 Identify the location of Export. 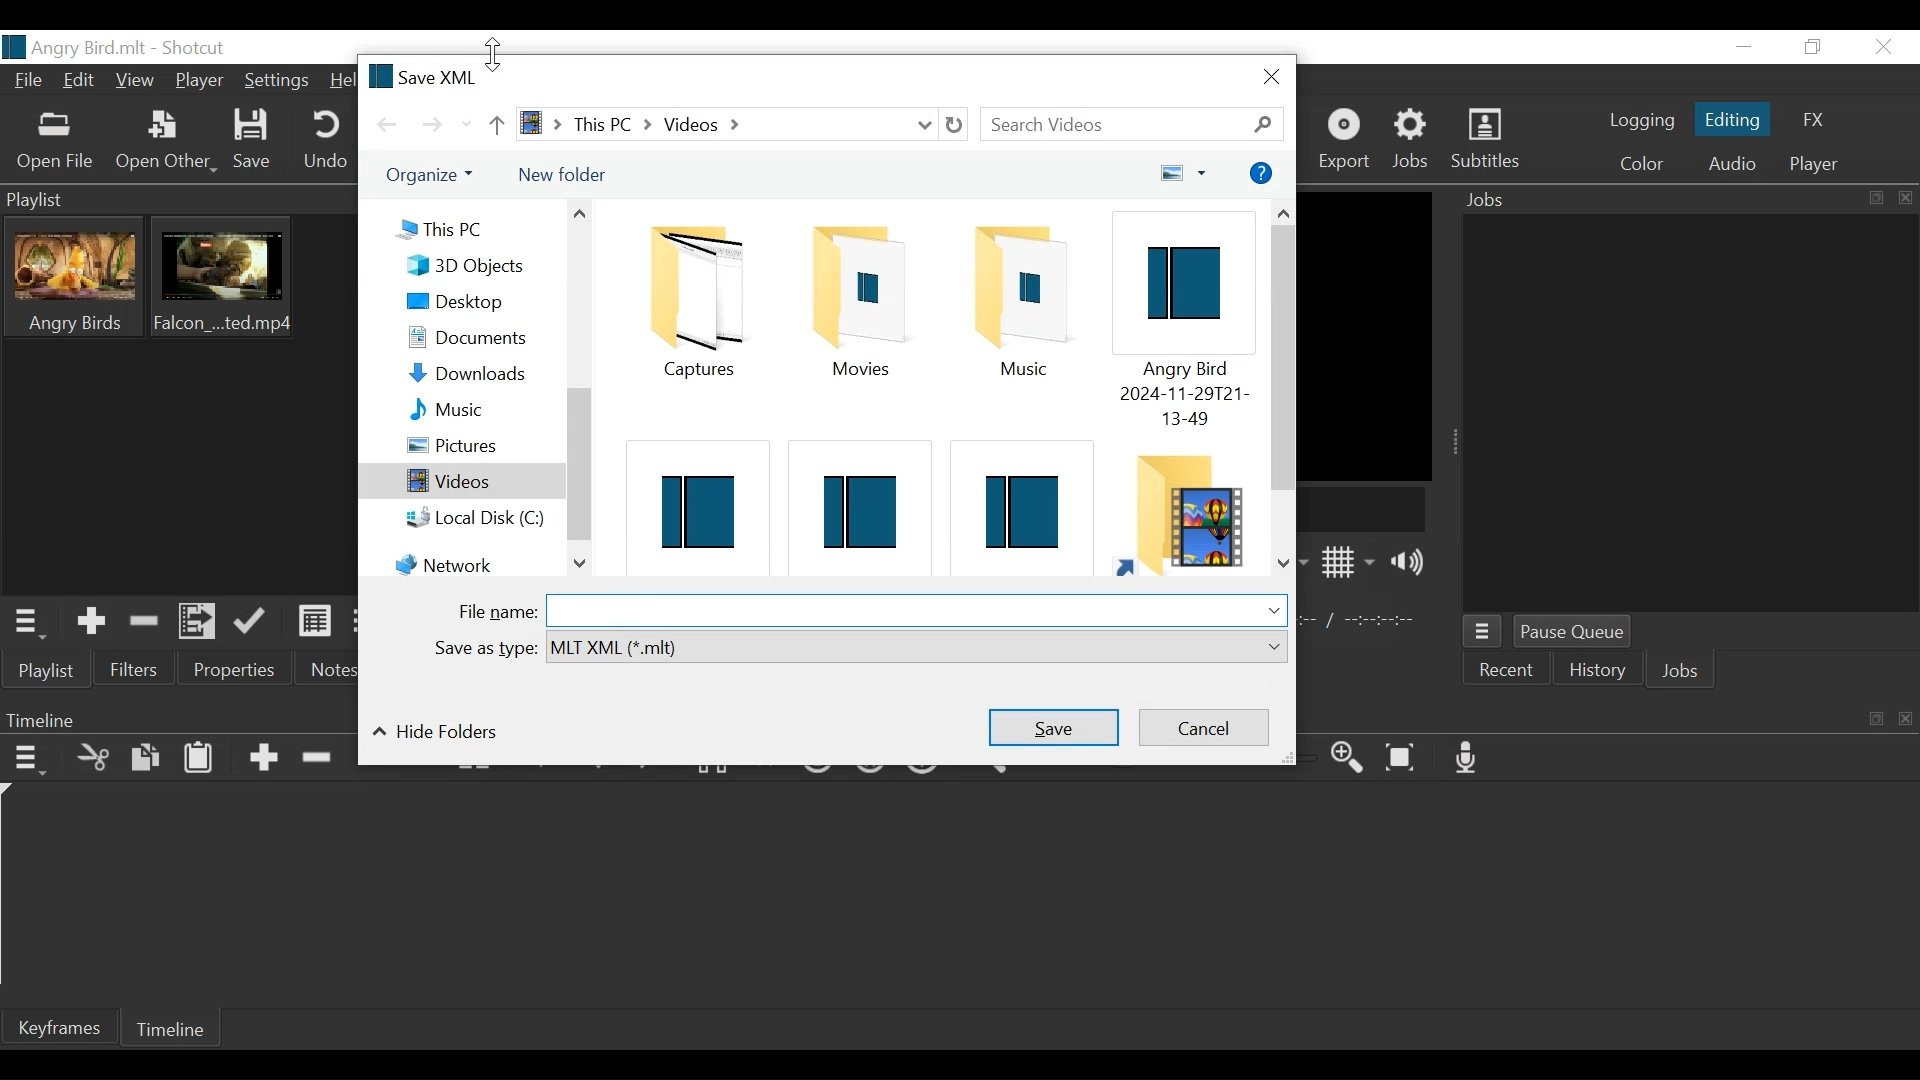
(1347, 140).